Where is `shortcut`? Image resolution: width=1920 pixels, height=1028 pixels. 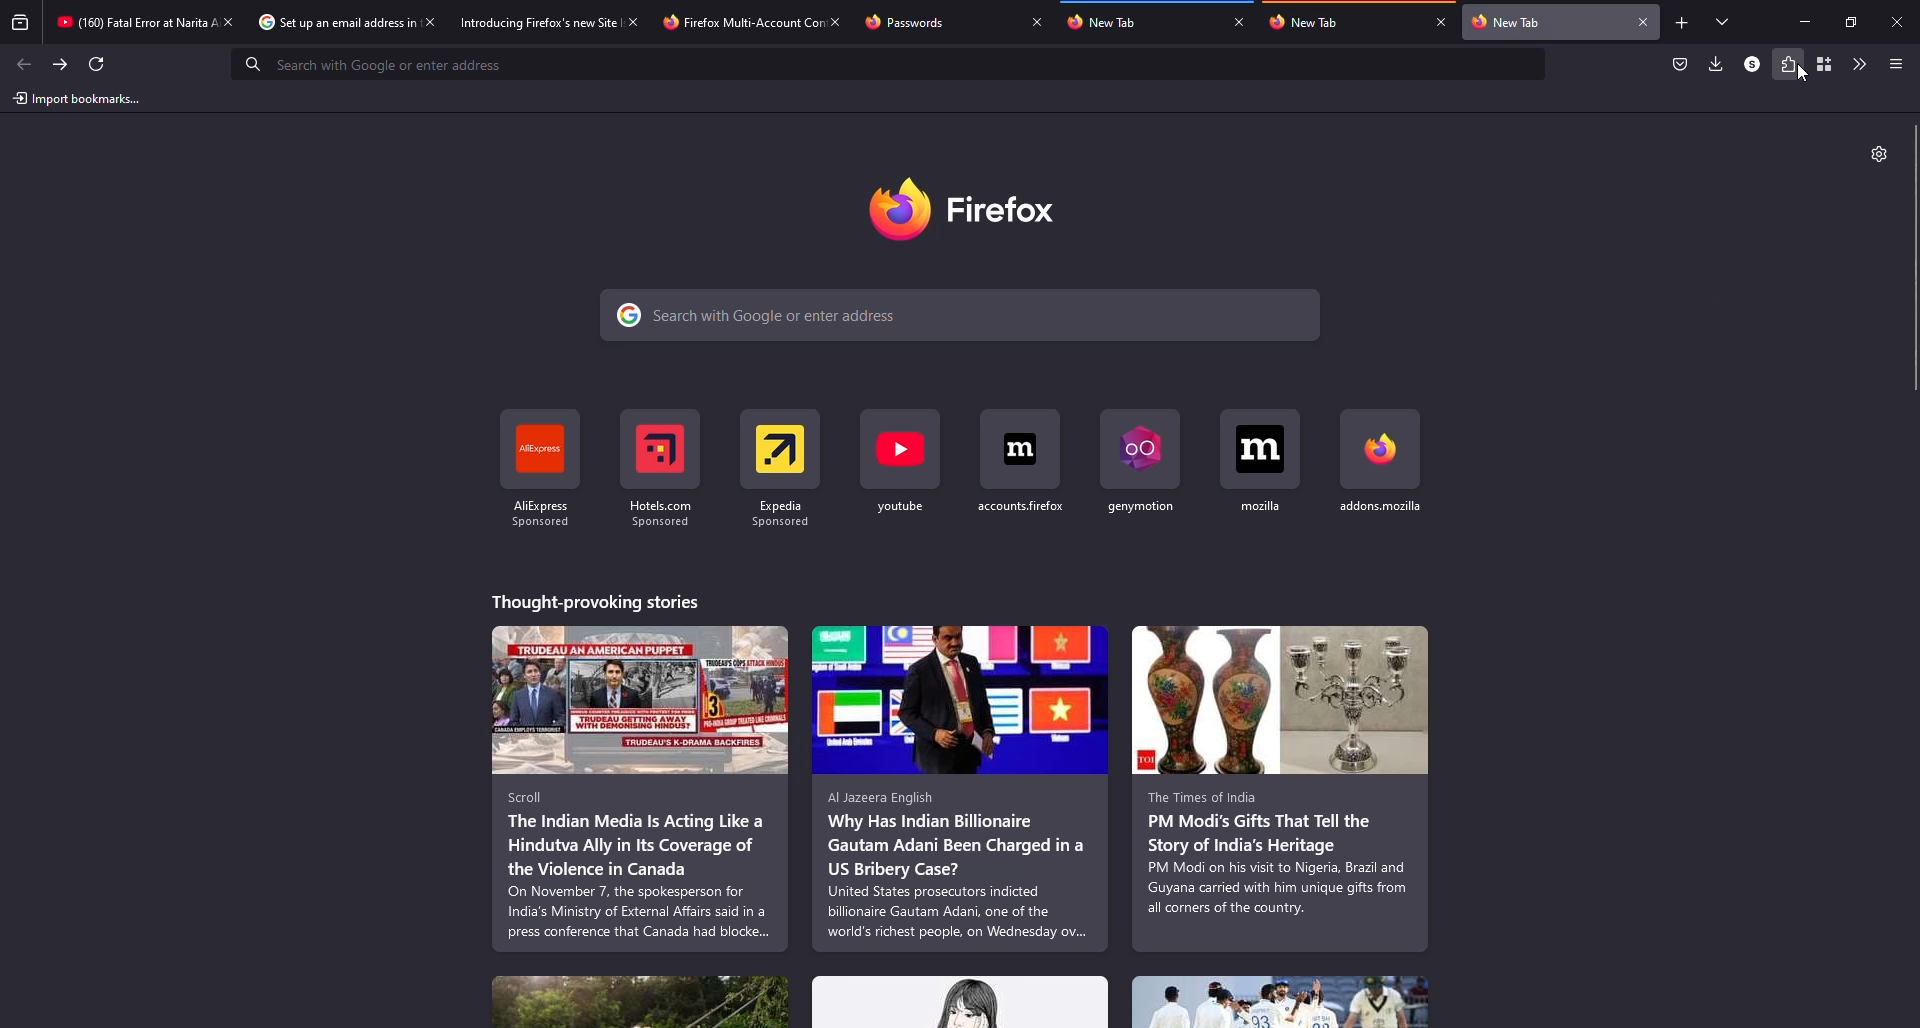
shortcut is located at coordinates (792, 465).